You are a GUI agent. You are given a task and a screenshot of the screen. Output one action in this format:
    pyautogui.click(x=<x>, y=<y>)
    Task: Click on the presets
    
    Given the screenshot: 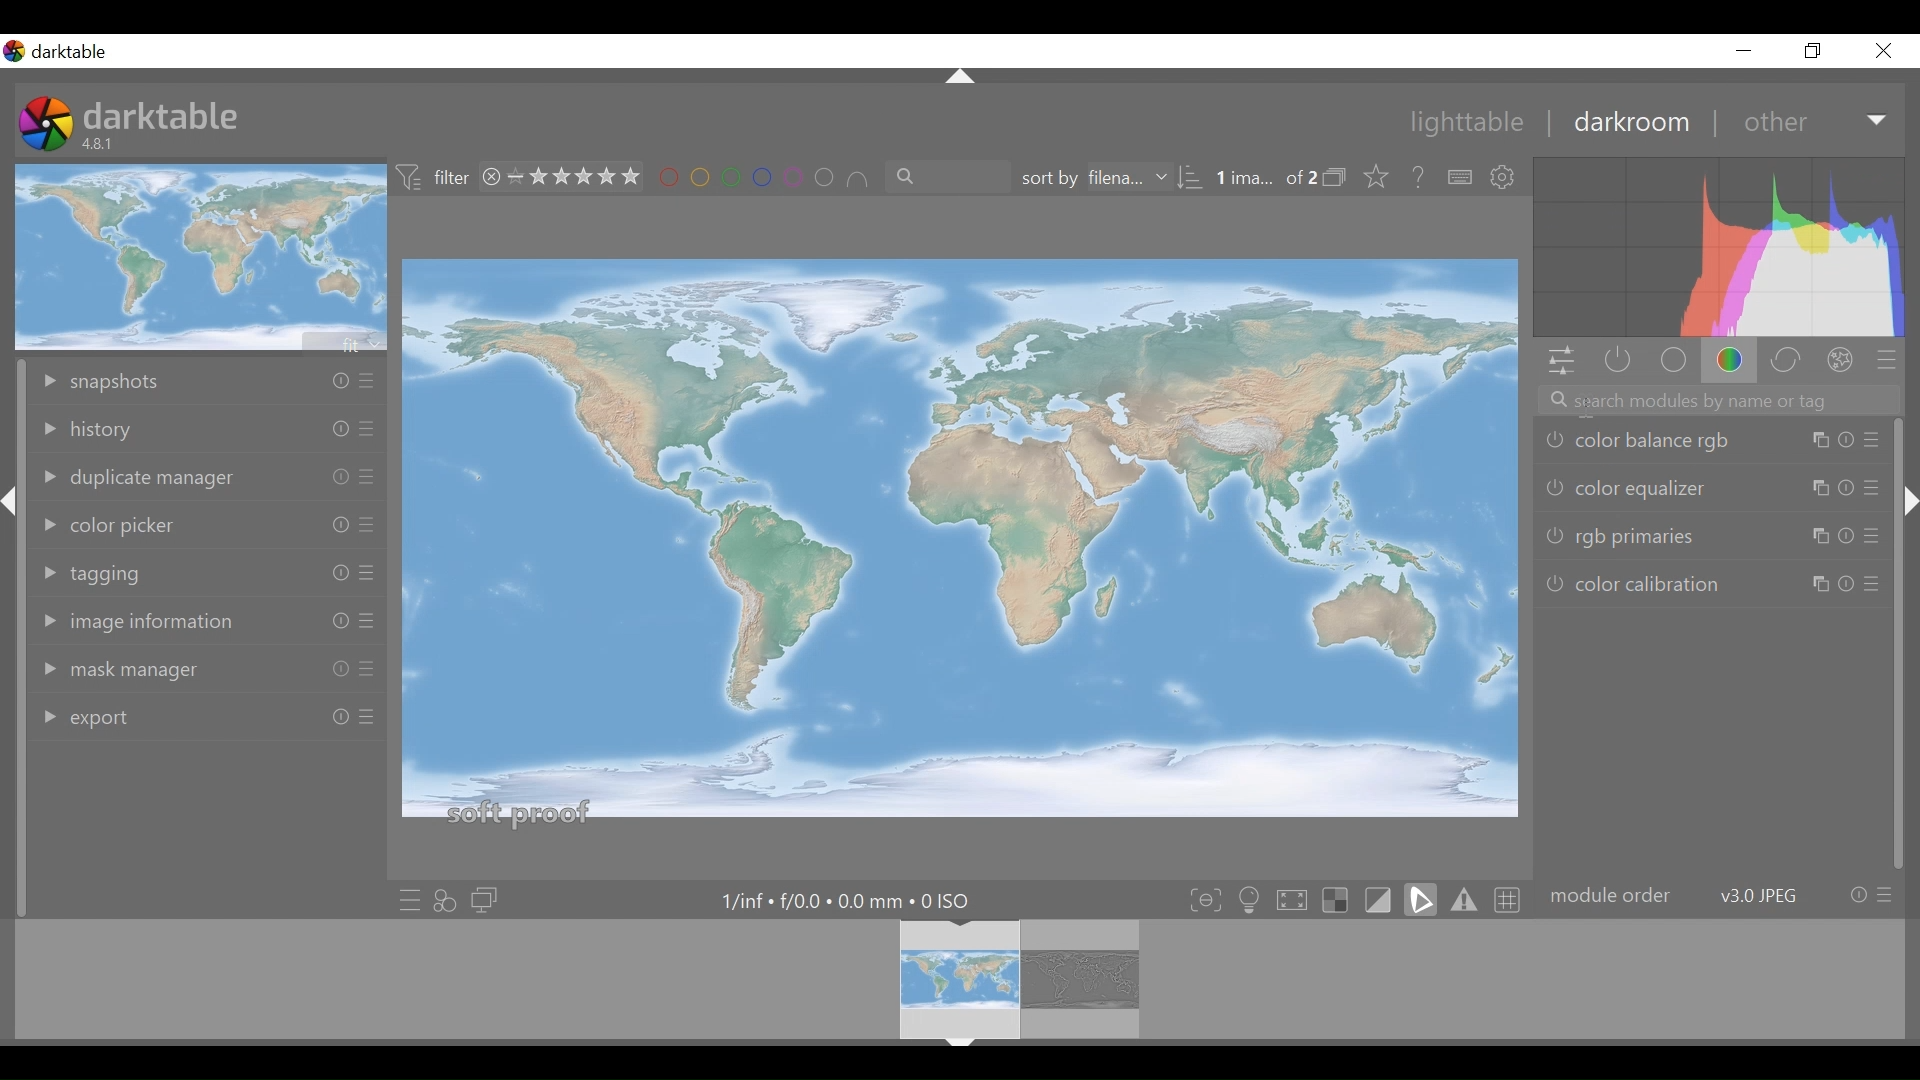 What is the action you would take?
    pyautogui.click(x=1887, y=358)
    